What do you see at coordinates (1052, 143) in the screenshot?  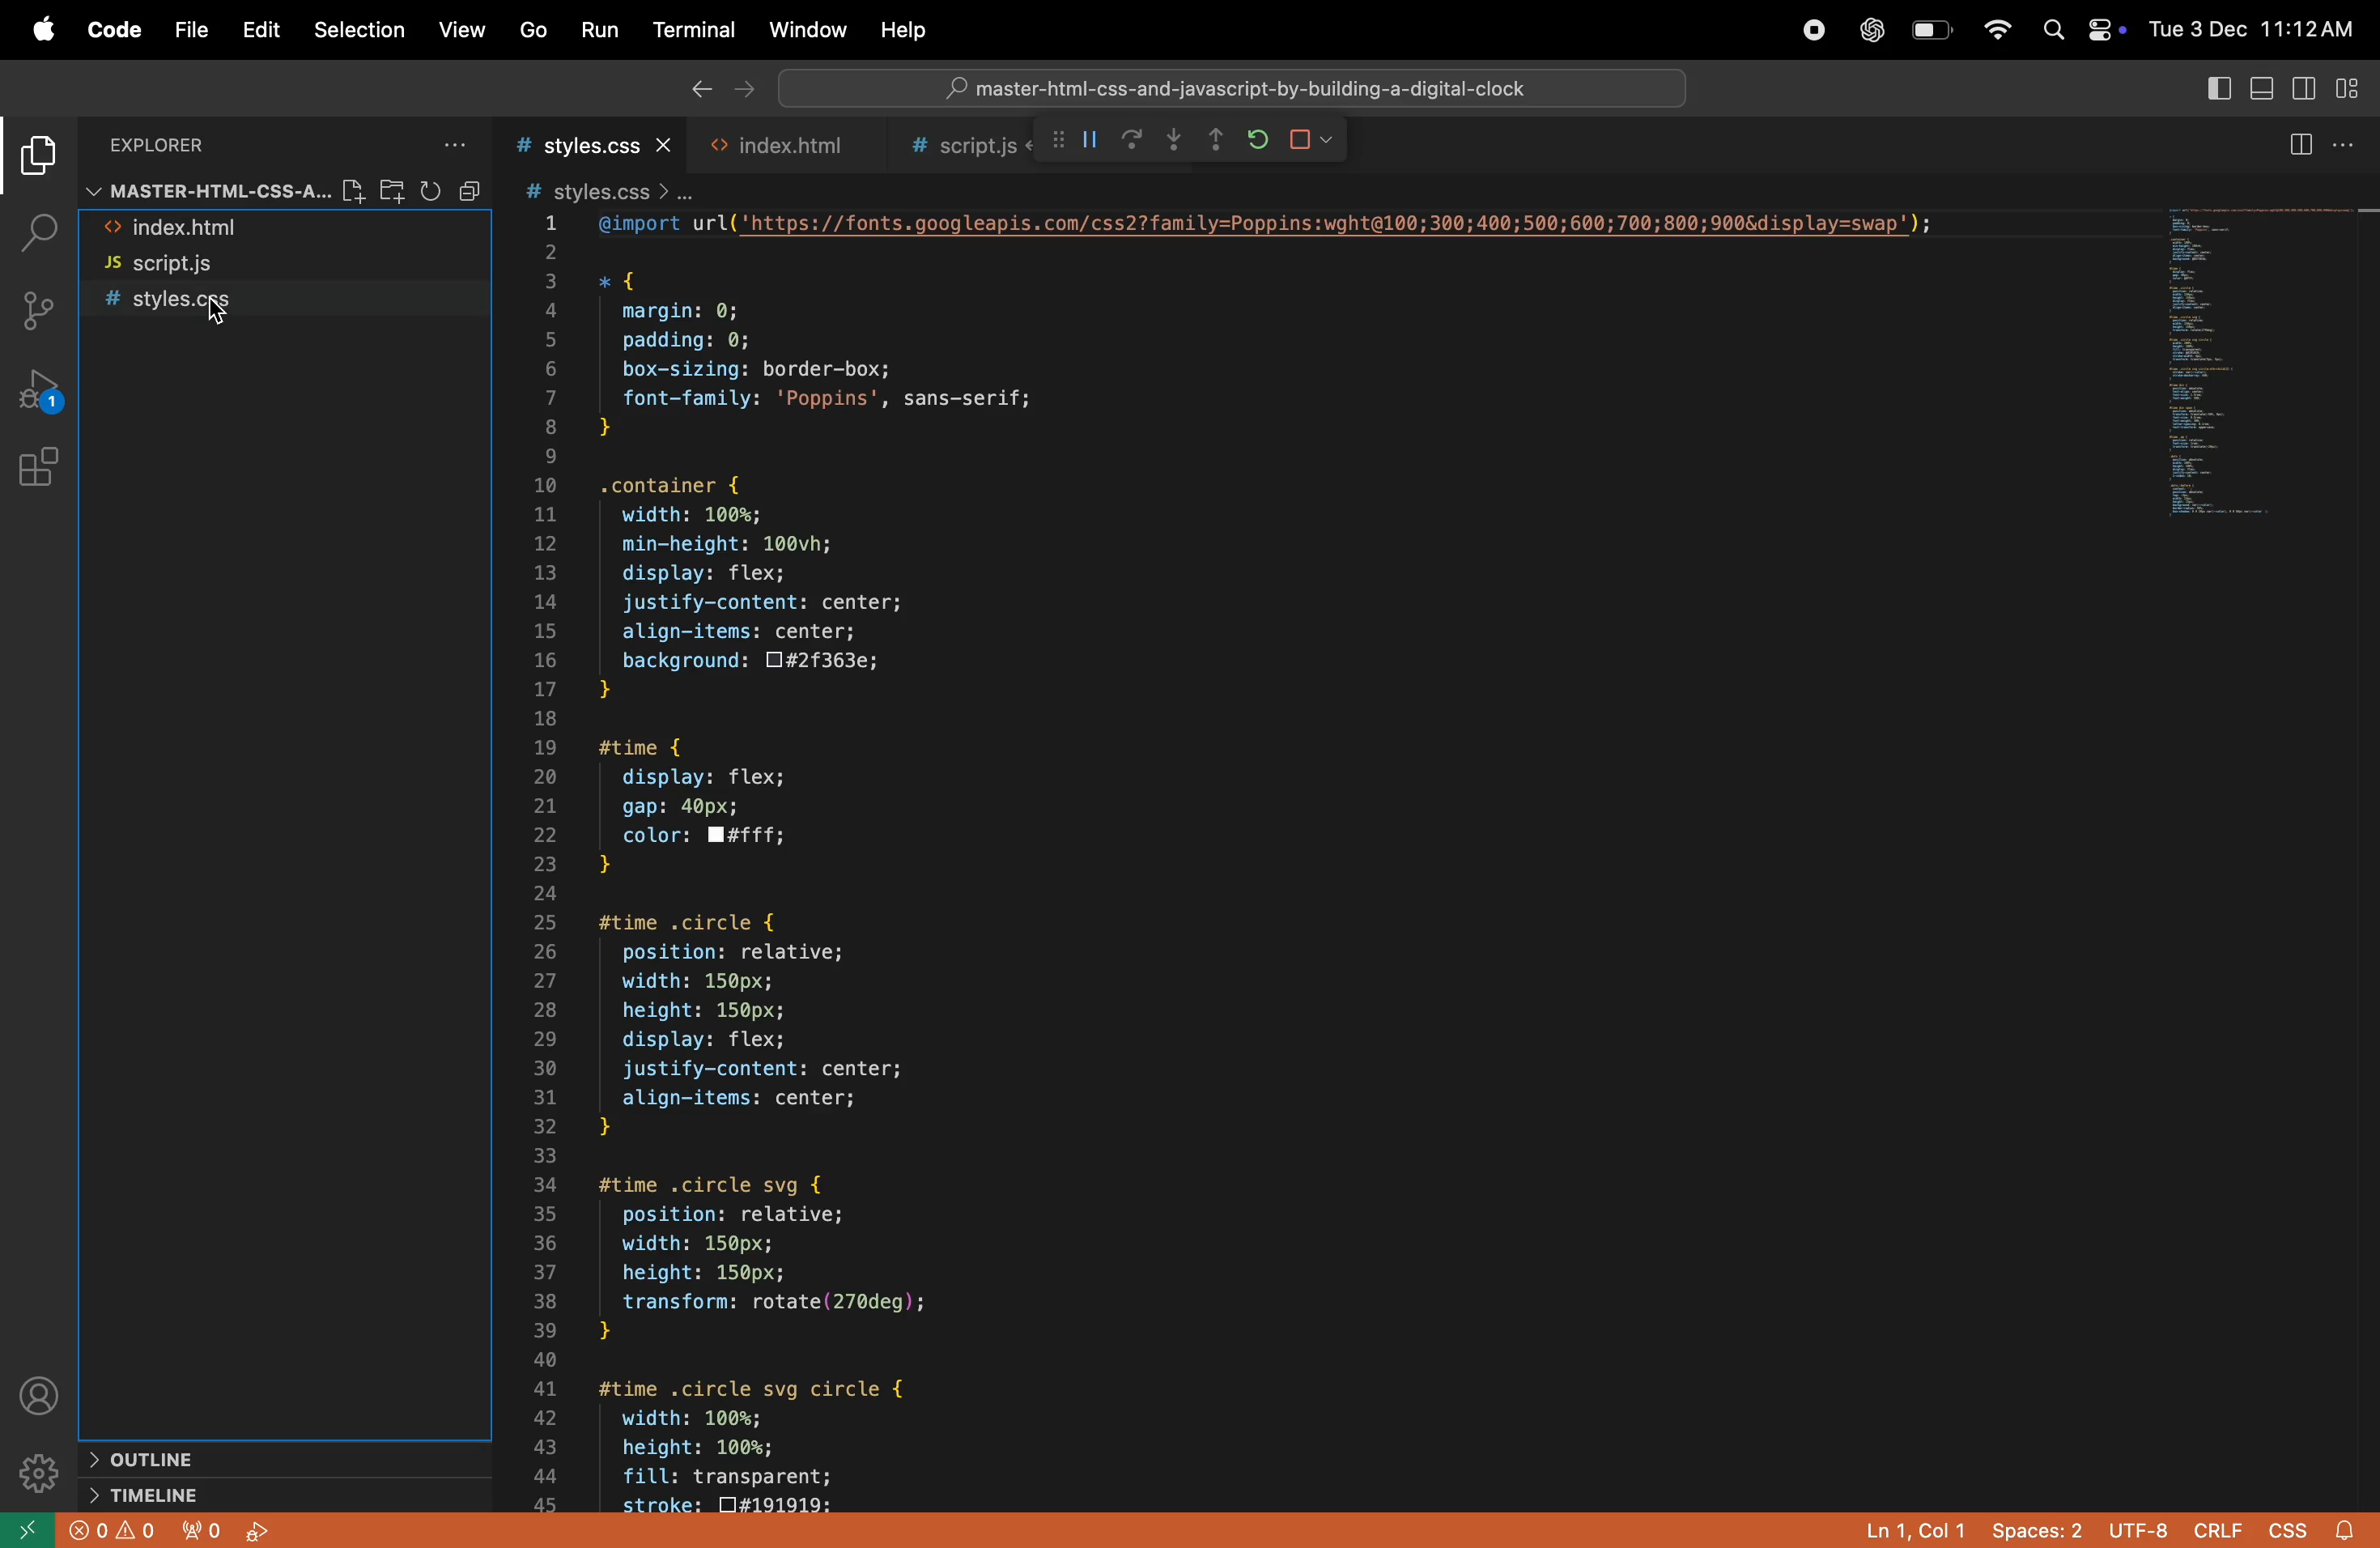 I see `call stack` at bounding box center [1052, 143].